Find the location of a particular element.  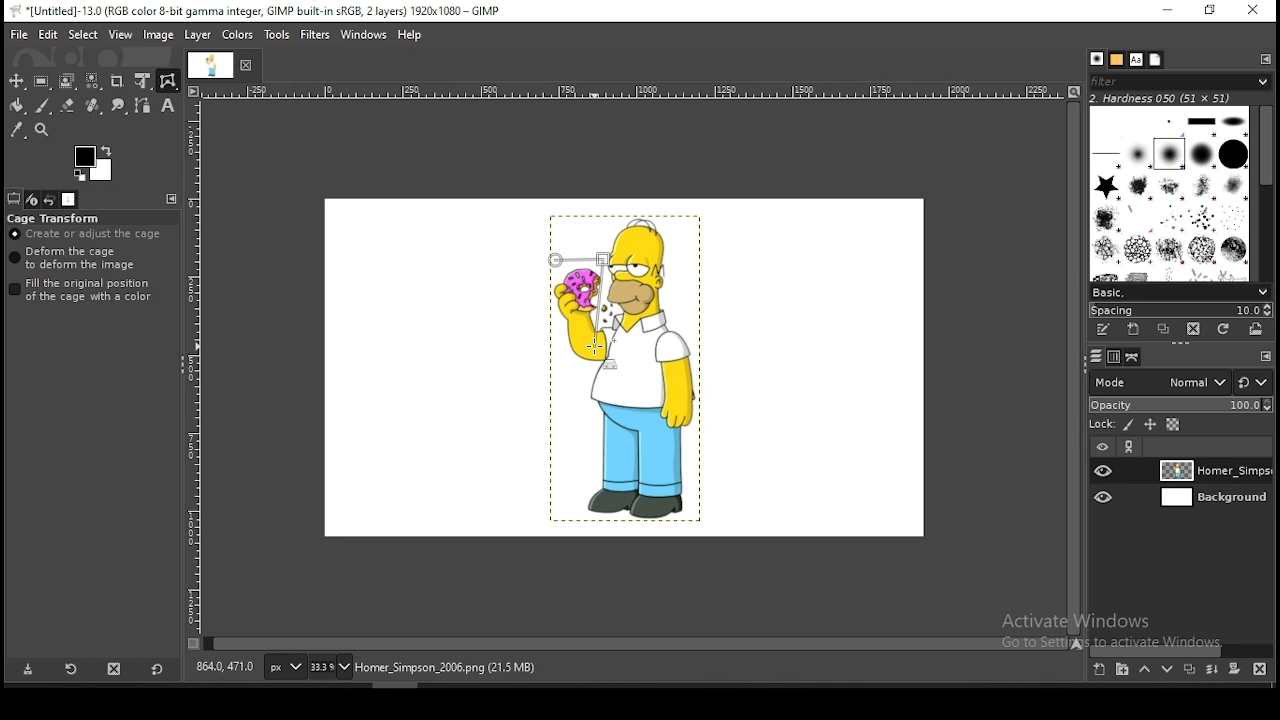

edit is located at coordinates (48, 35).